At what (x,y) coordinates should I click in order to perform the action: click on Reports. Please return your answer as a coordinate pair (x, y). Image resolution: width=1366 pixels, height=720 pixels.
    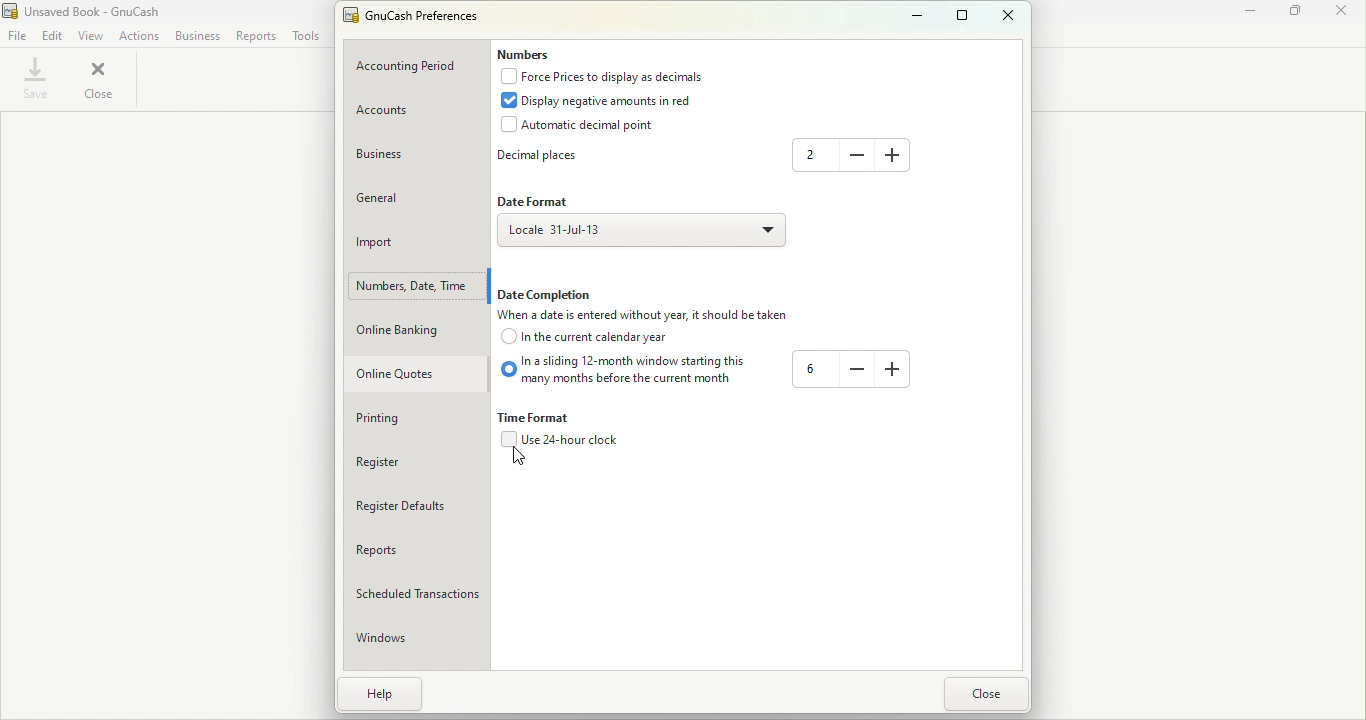
    Looking at the image, I should click on (258, 37).